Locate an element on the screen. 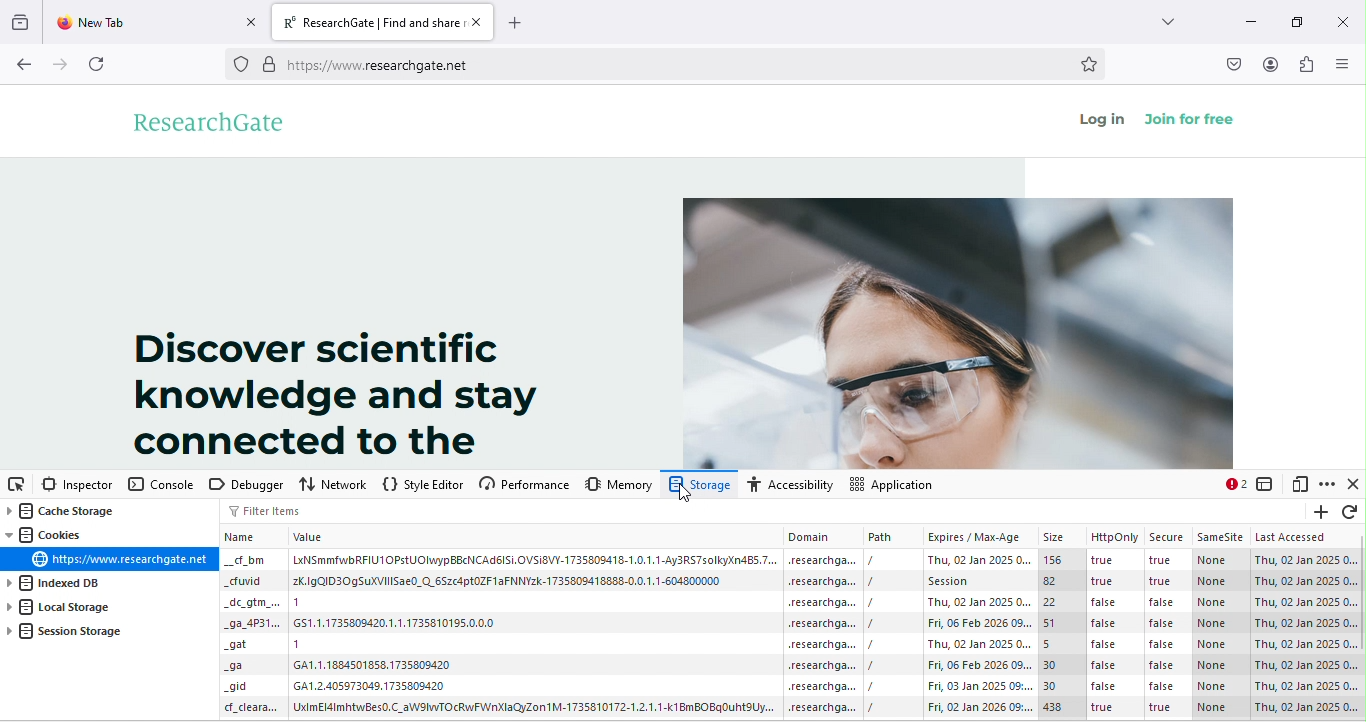 The image size is (1366, 722).  is located at coordinates (251, 709).